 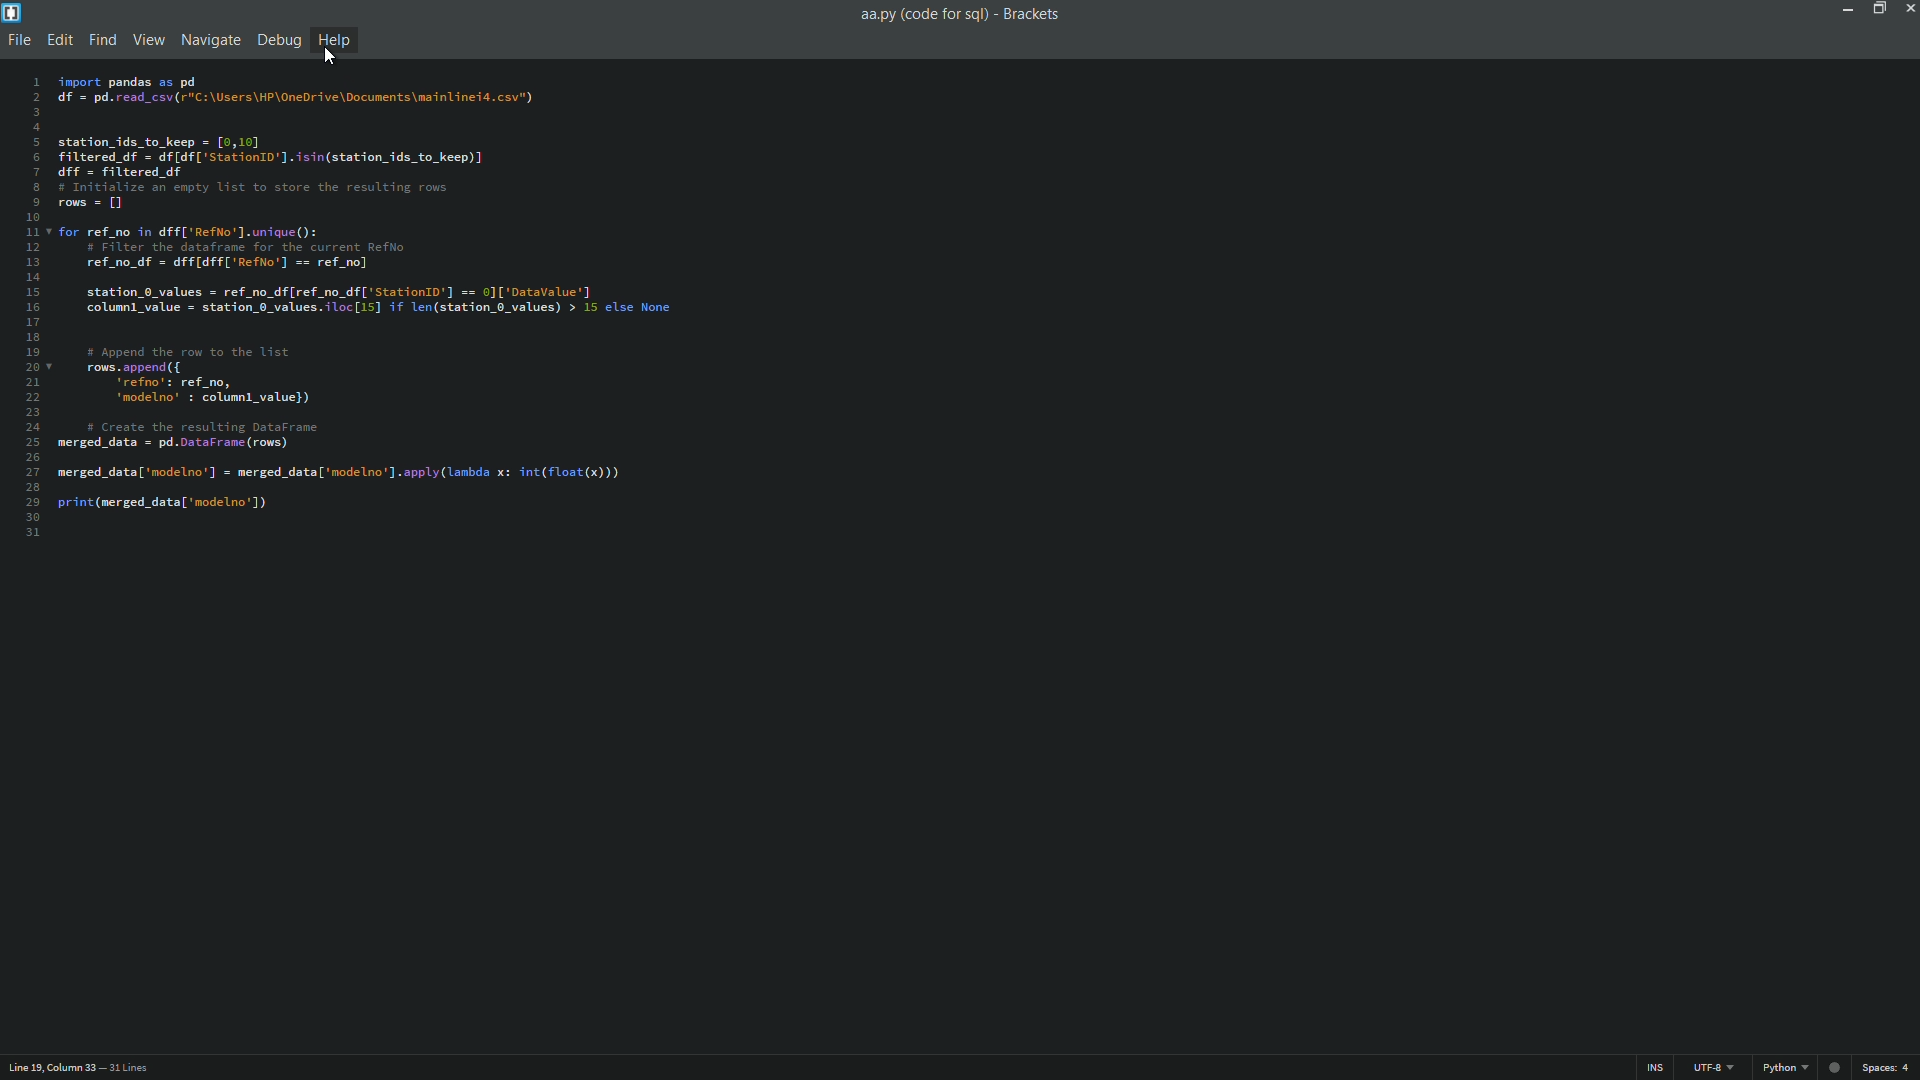 What do you see at coordinates (210, 40) in the screenshot?
I see `navigate menu` at bounding box center [210, 40].